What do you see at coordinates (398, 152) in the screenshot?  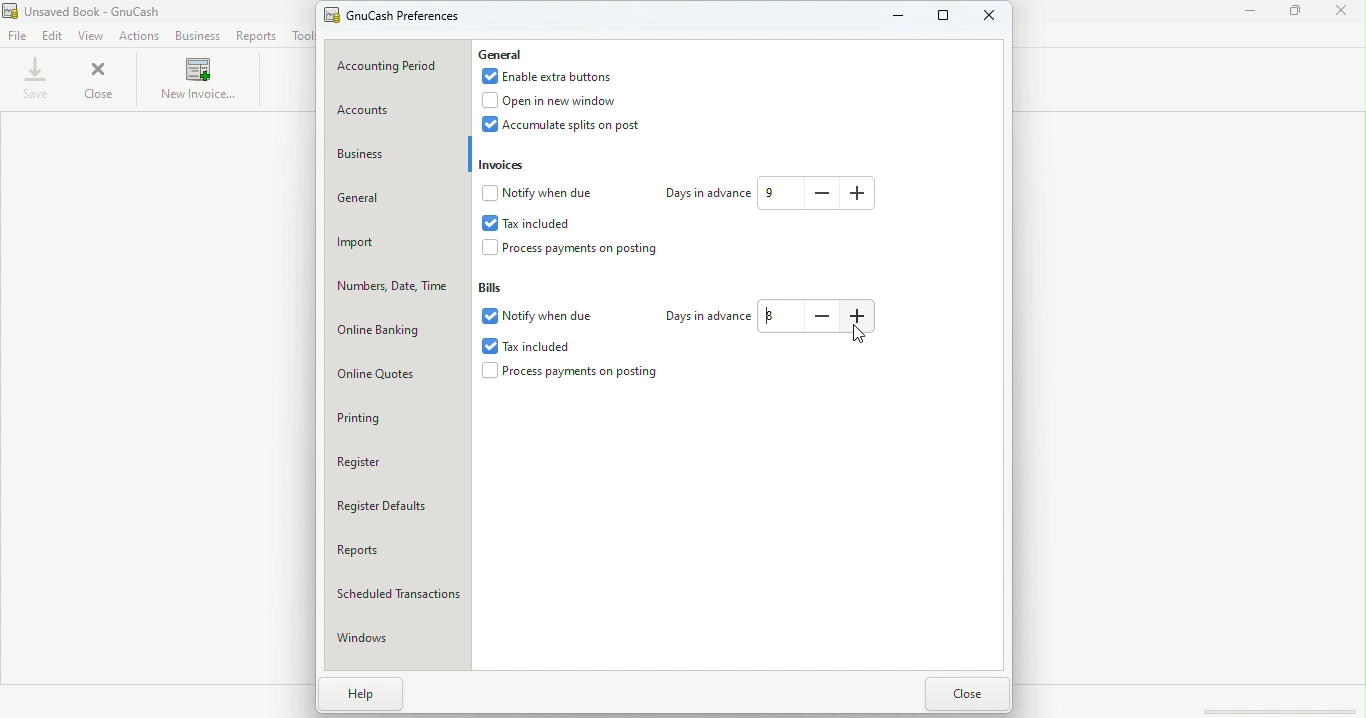 I see `Business` at bounding box center [398, 152].